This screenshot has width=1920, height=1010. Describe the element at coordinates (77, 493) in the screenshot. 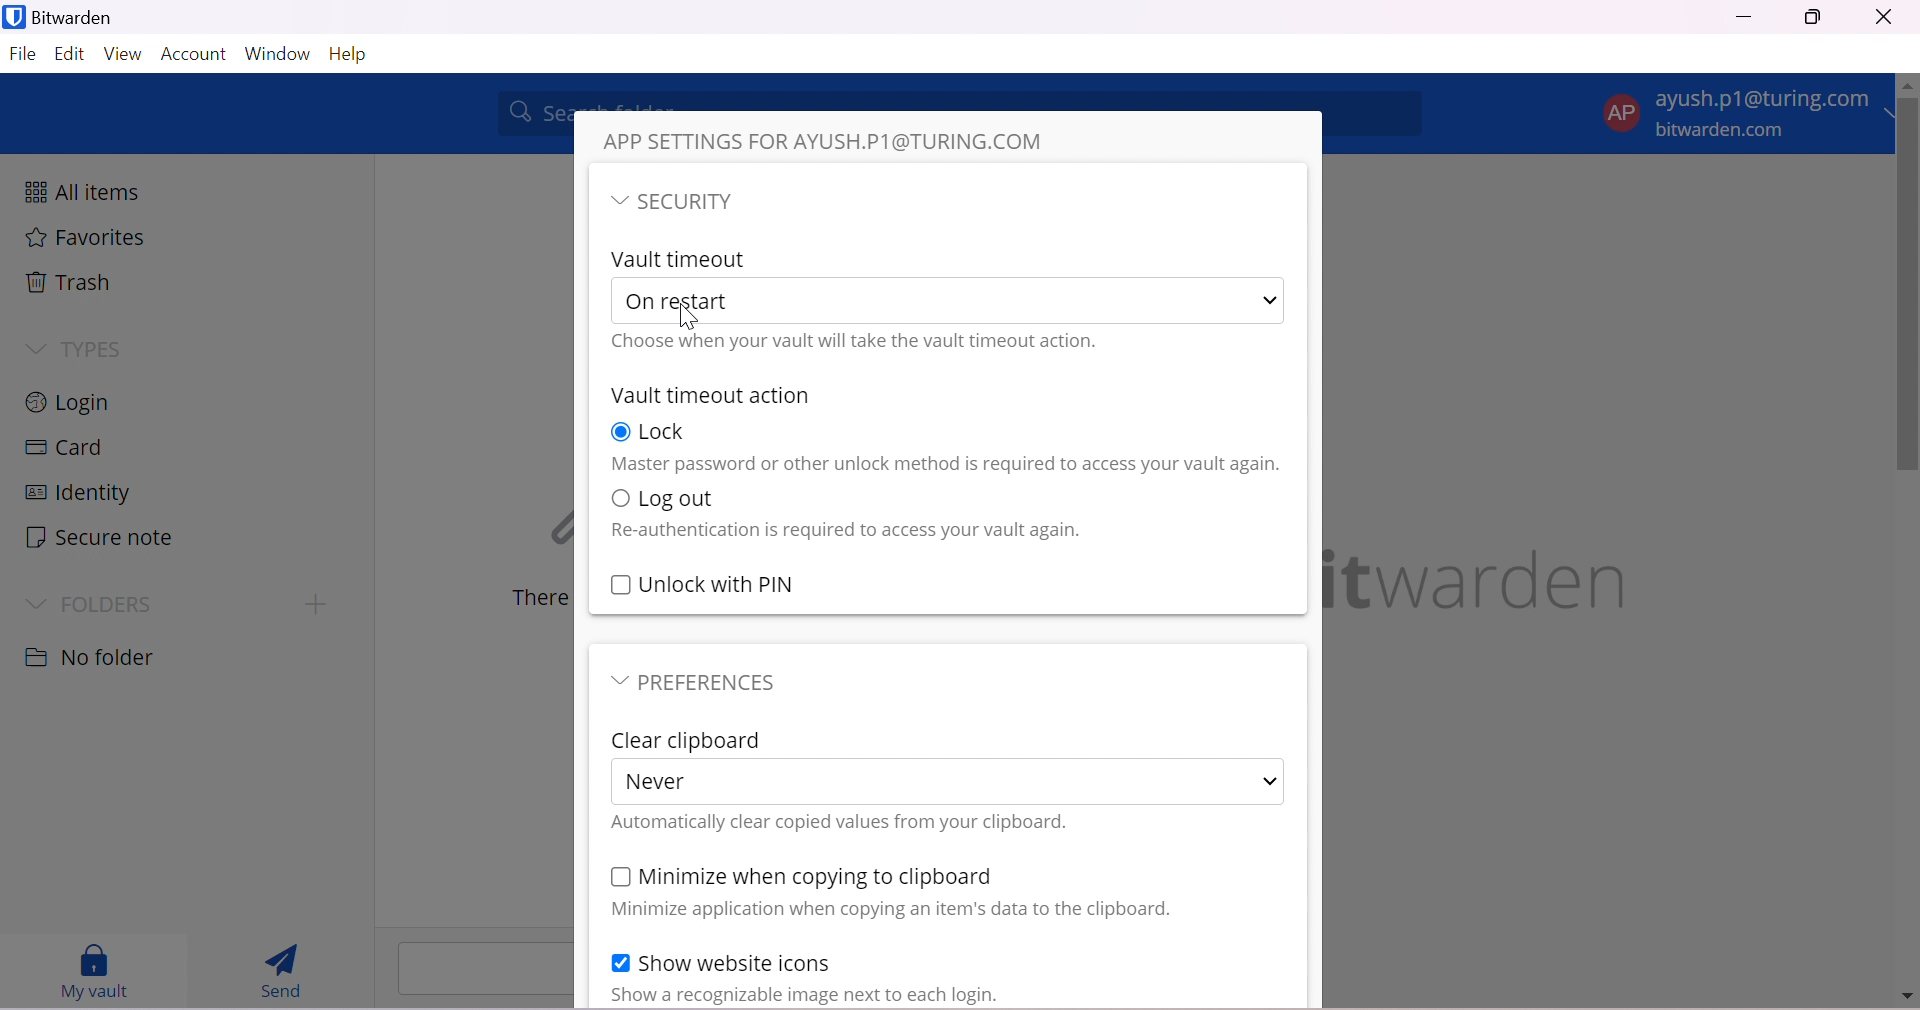

I see `Identity` at that location.